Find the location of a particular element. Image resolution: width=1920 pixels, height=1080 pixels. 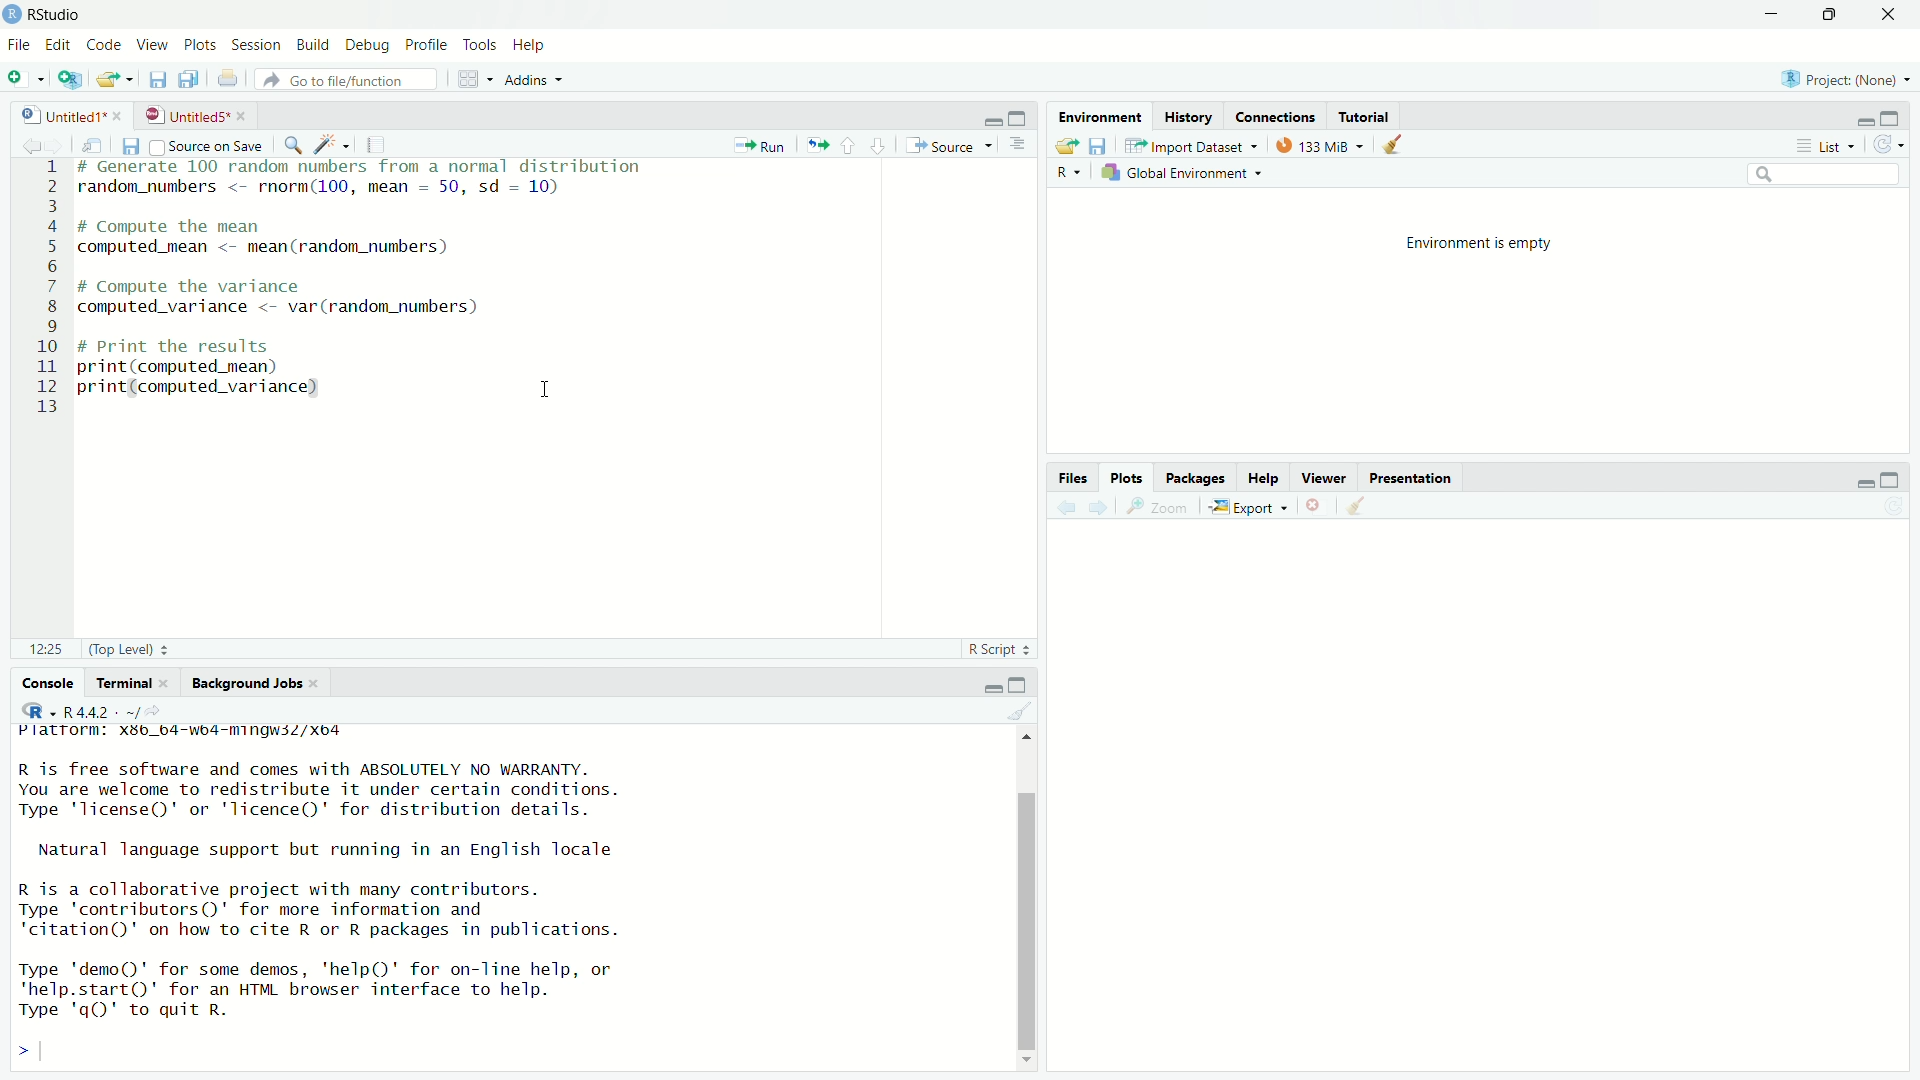

typing cursor is located at coordinates (51, 1051).